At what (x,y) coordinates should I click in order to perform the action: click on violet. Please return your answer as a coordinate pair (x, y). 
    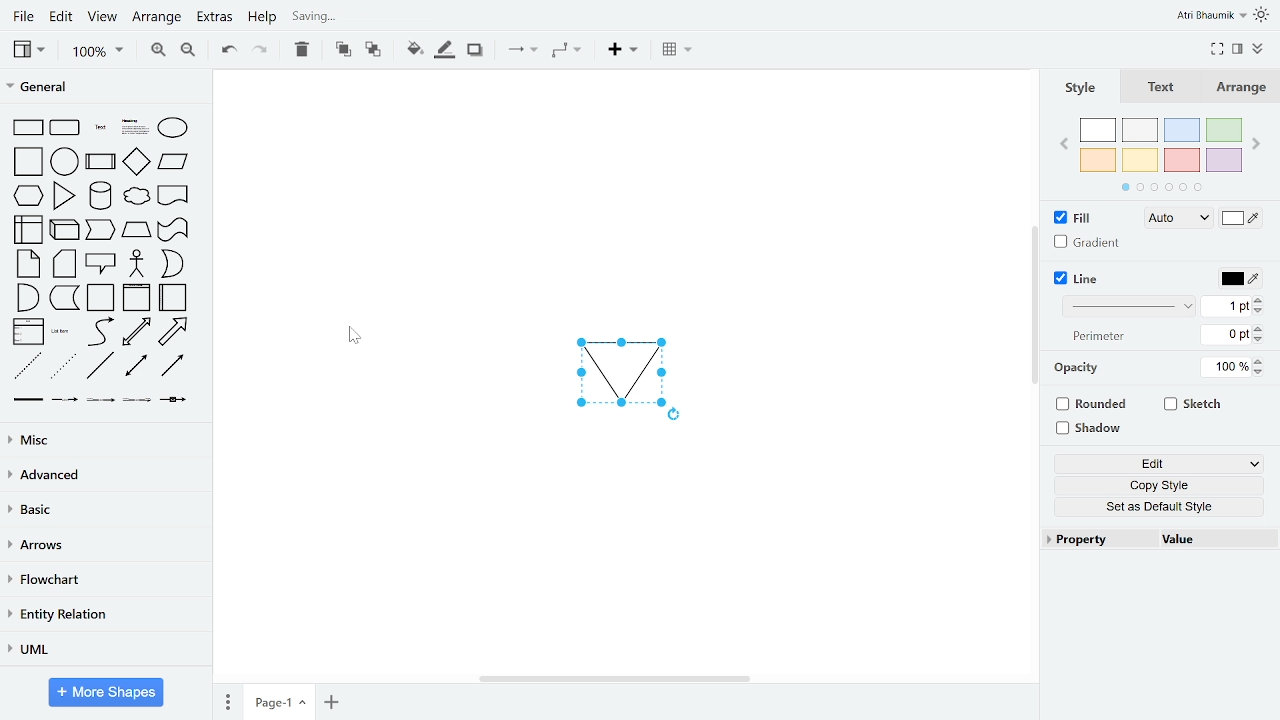
    Looking at the image, I should click on (1225, 161).